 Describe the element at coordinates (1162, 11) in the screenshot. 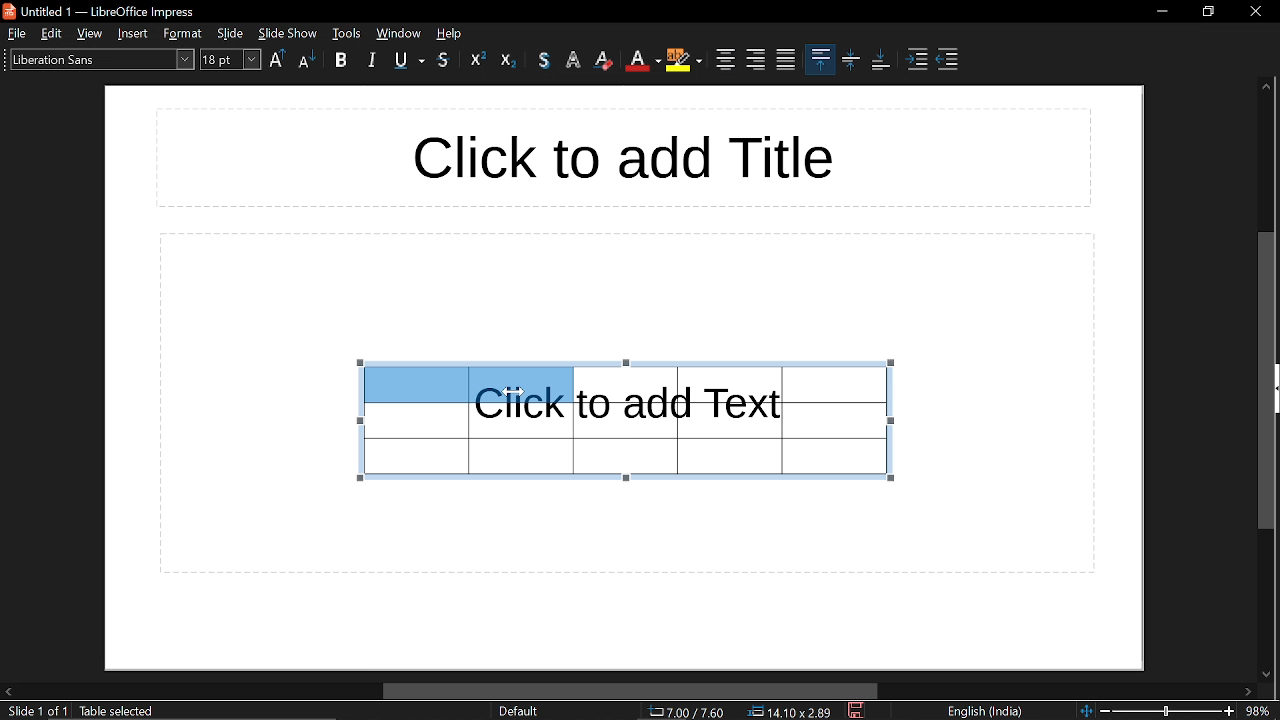

I see `minimize` at that location.